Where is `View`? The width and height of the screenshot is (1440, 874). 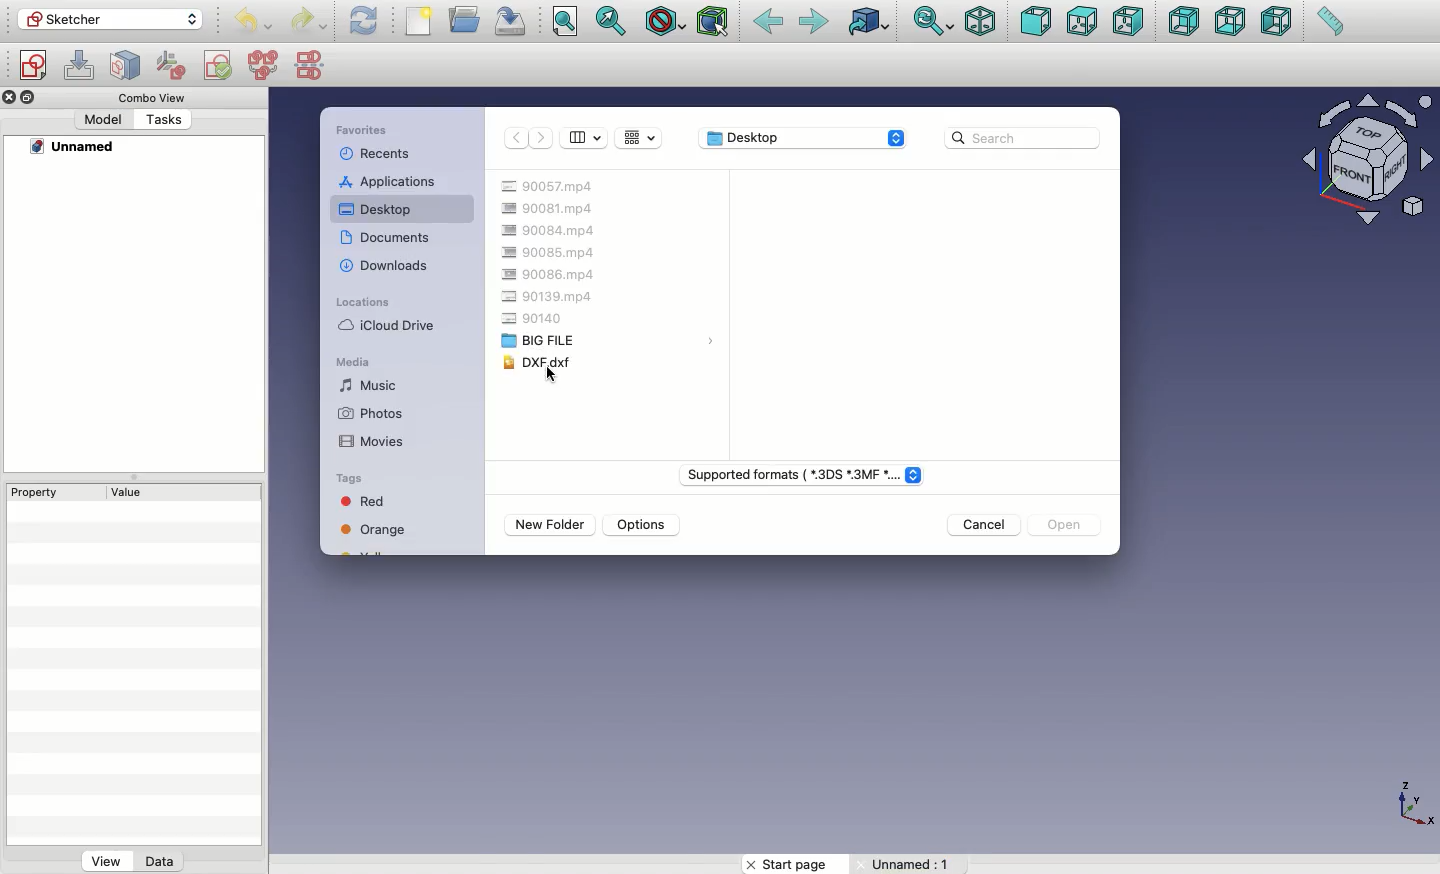
View is located at coordinates (103, 862).